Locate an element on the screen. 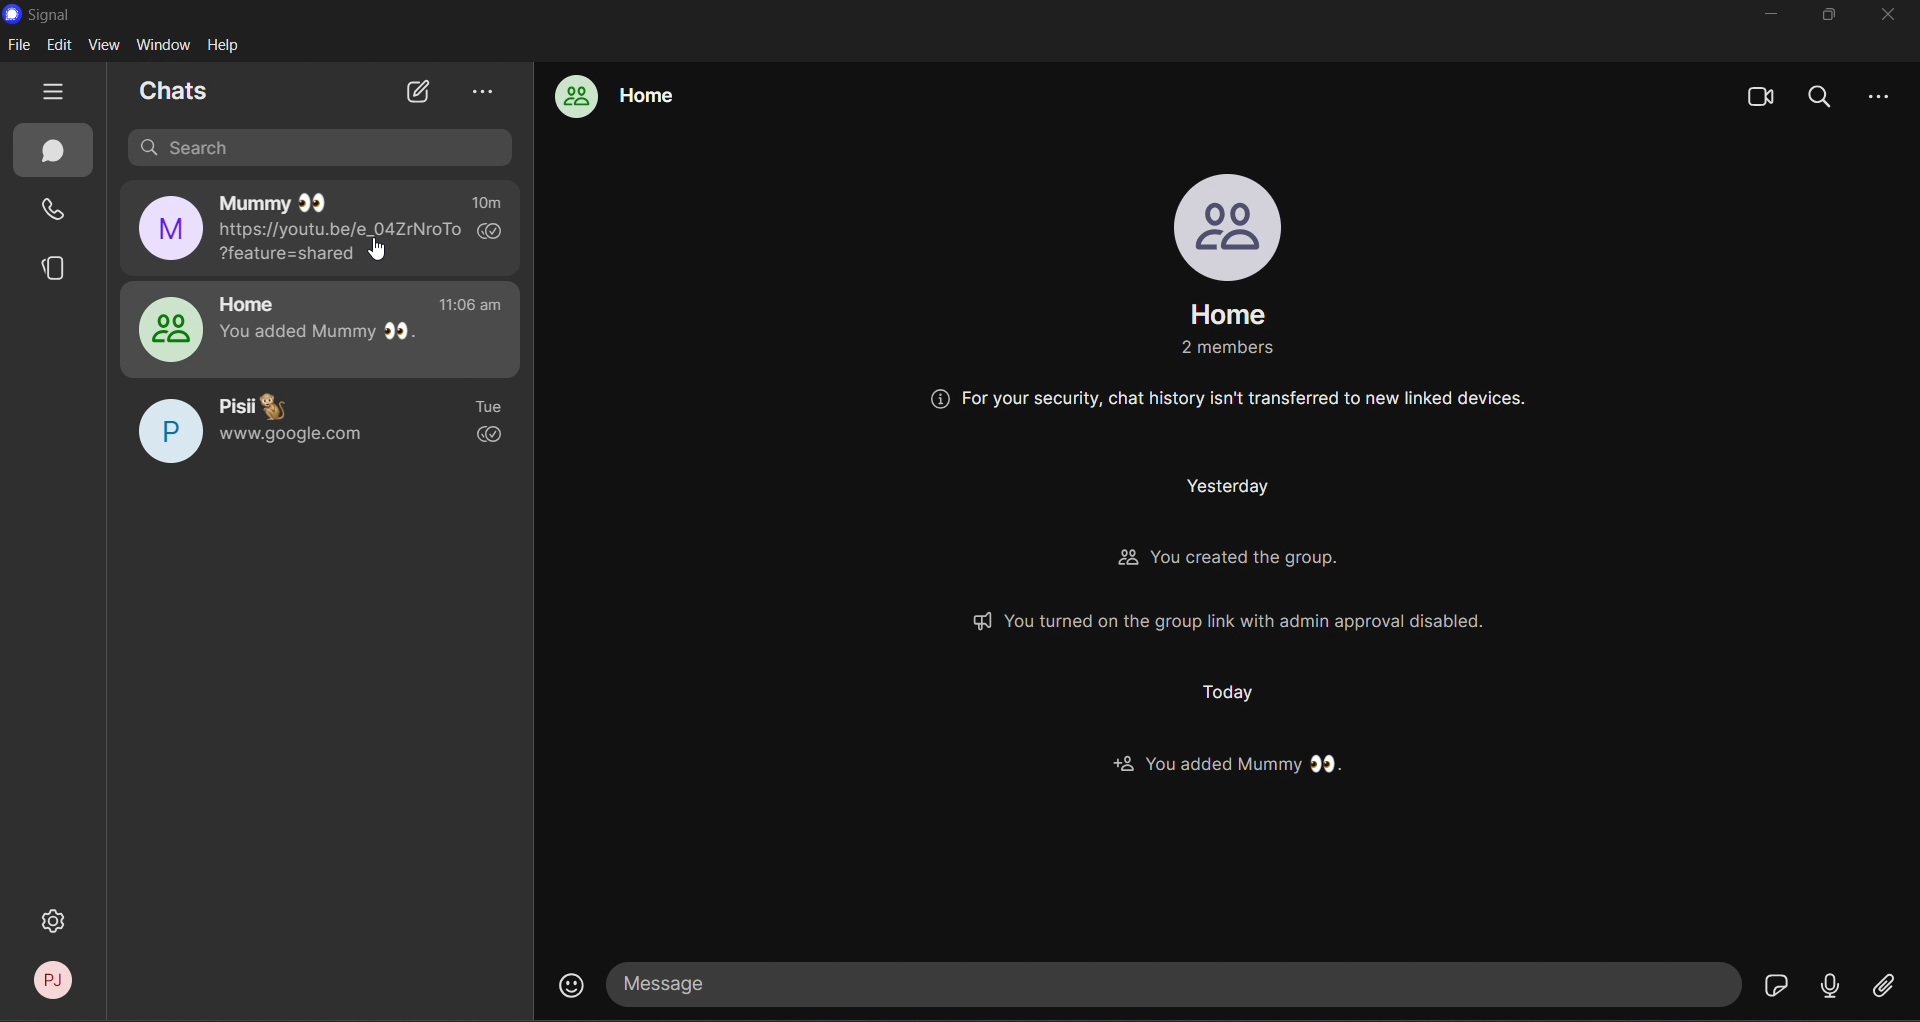  attachment is located at coordinates (1884, 989).